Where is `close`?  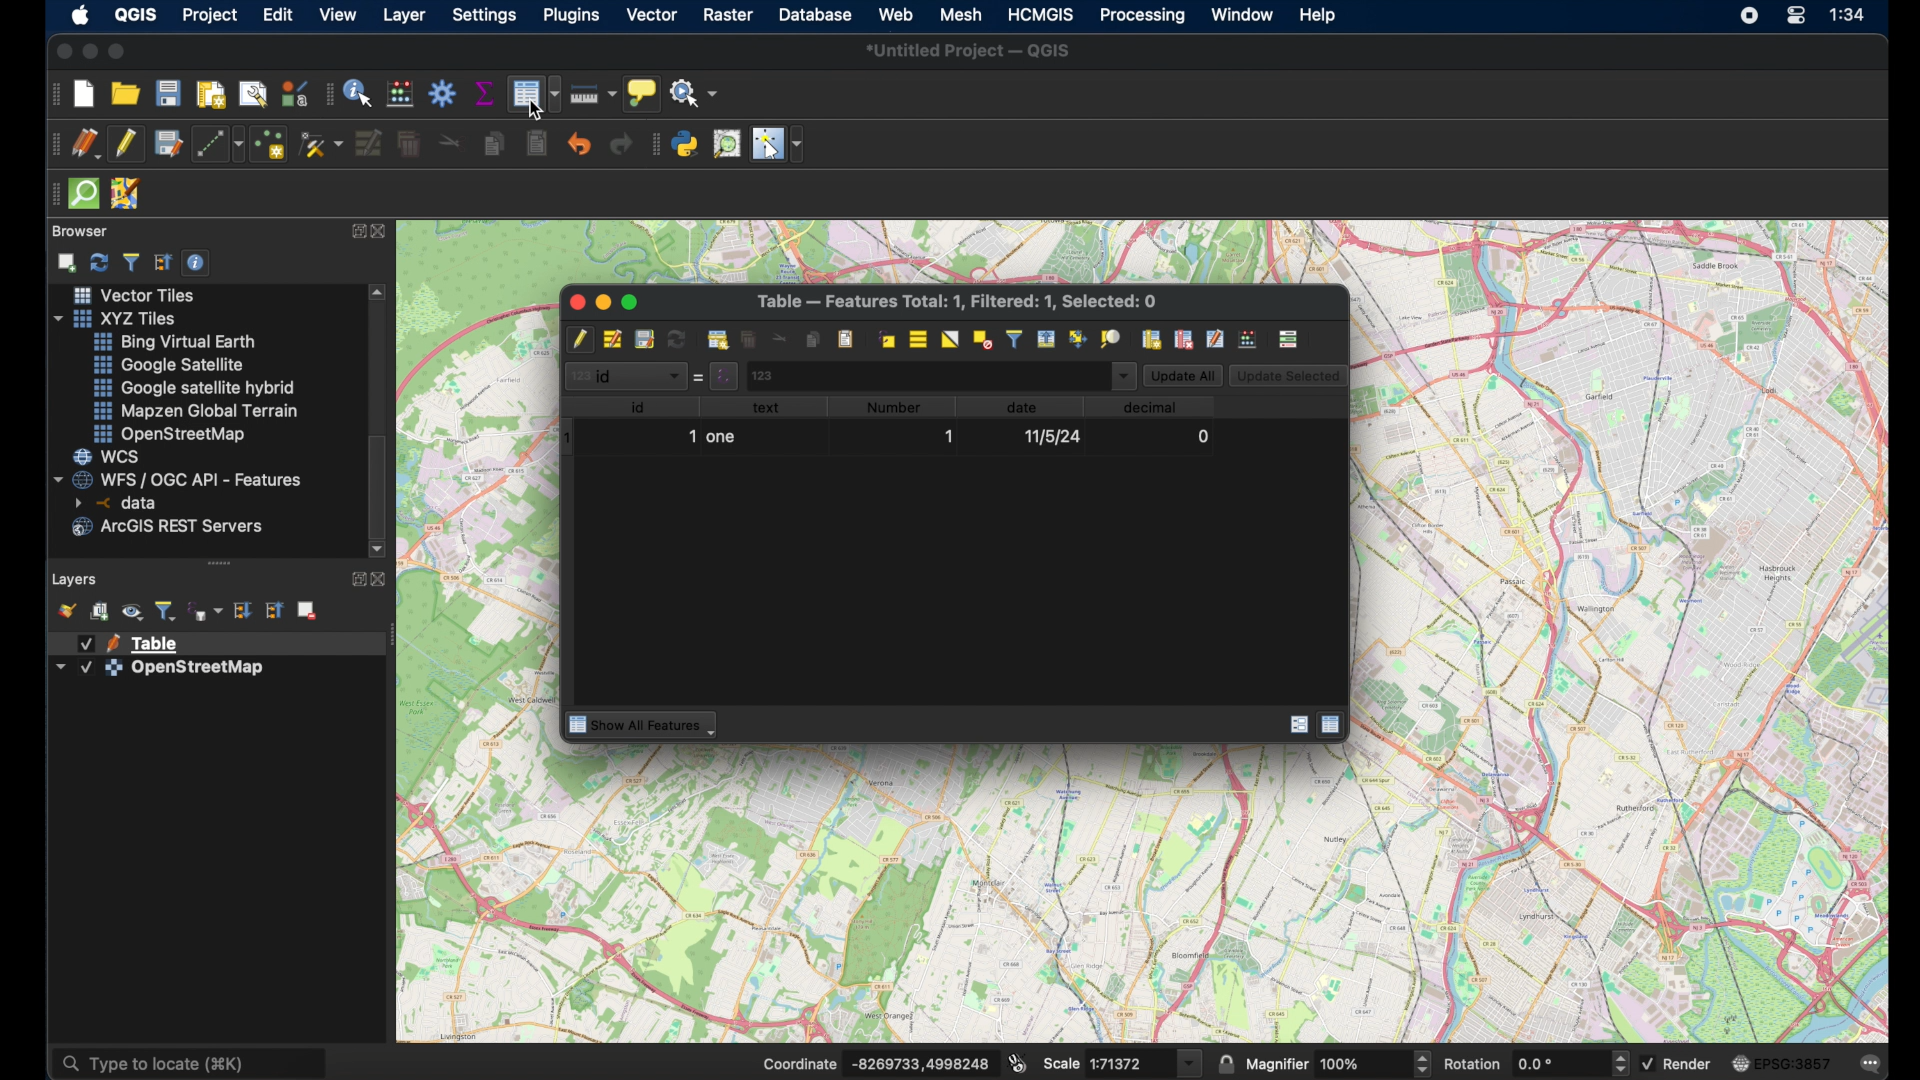
close is located at coordinates (58, 52).